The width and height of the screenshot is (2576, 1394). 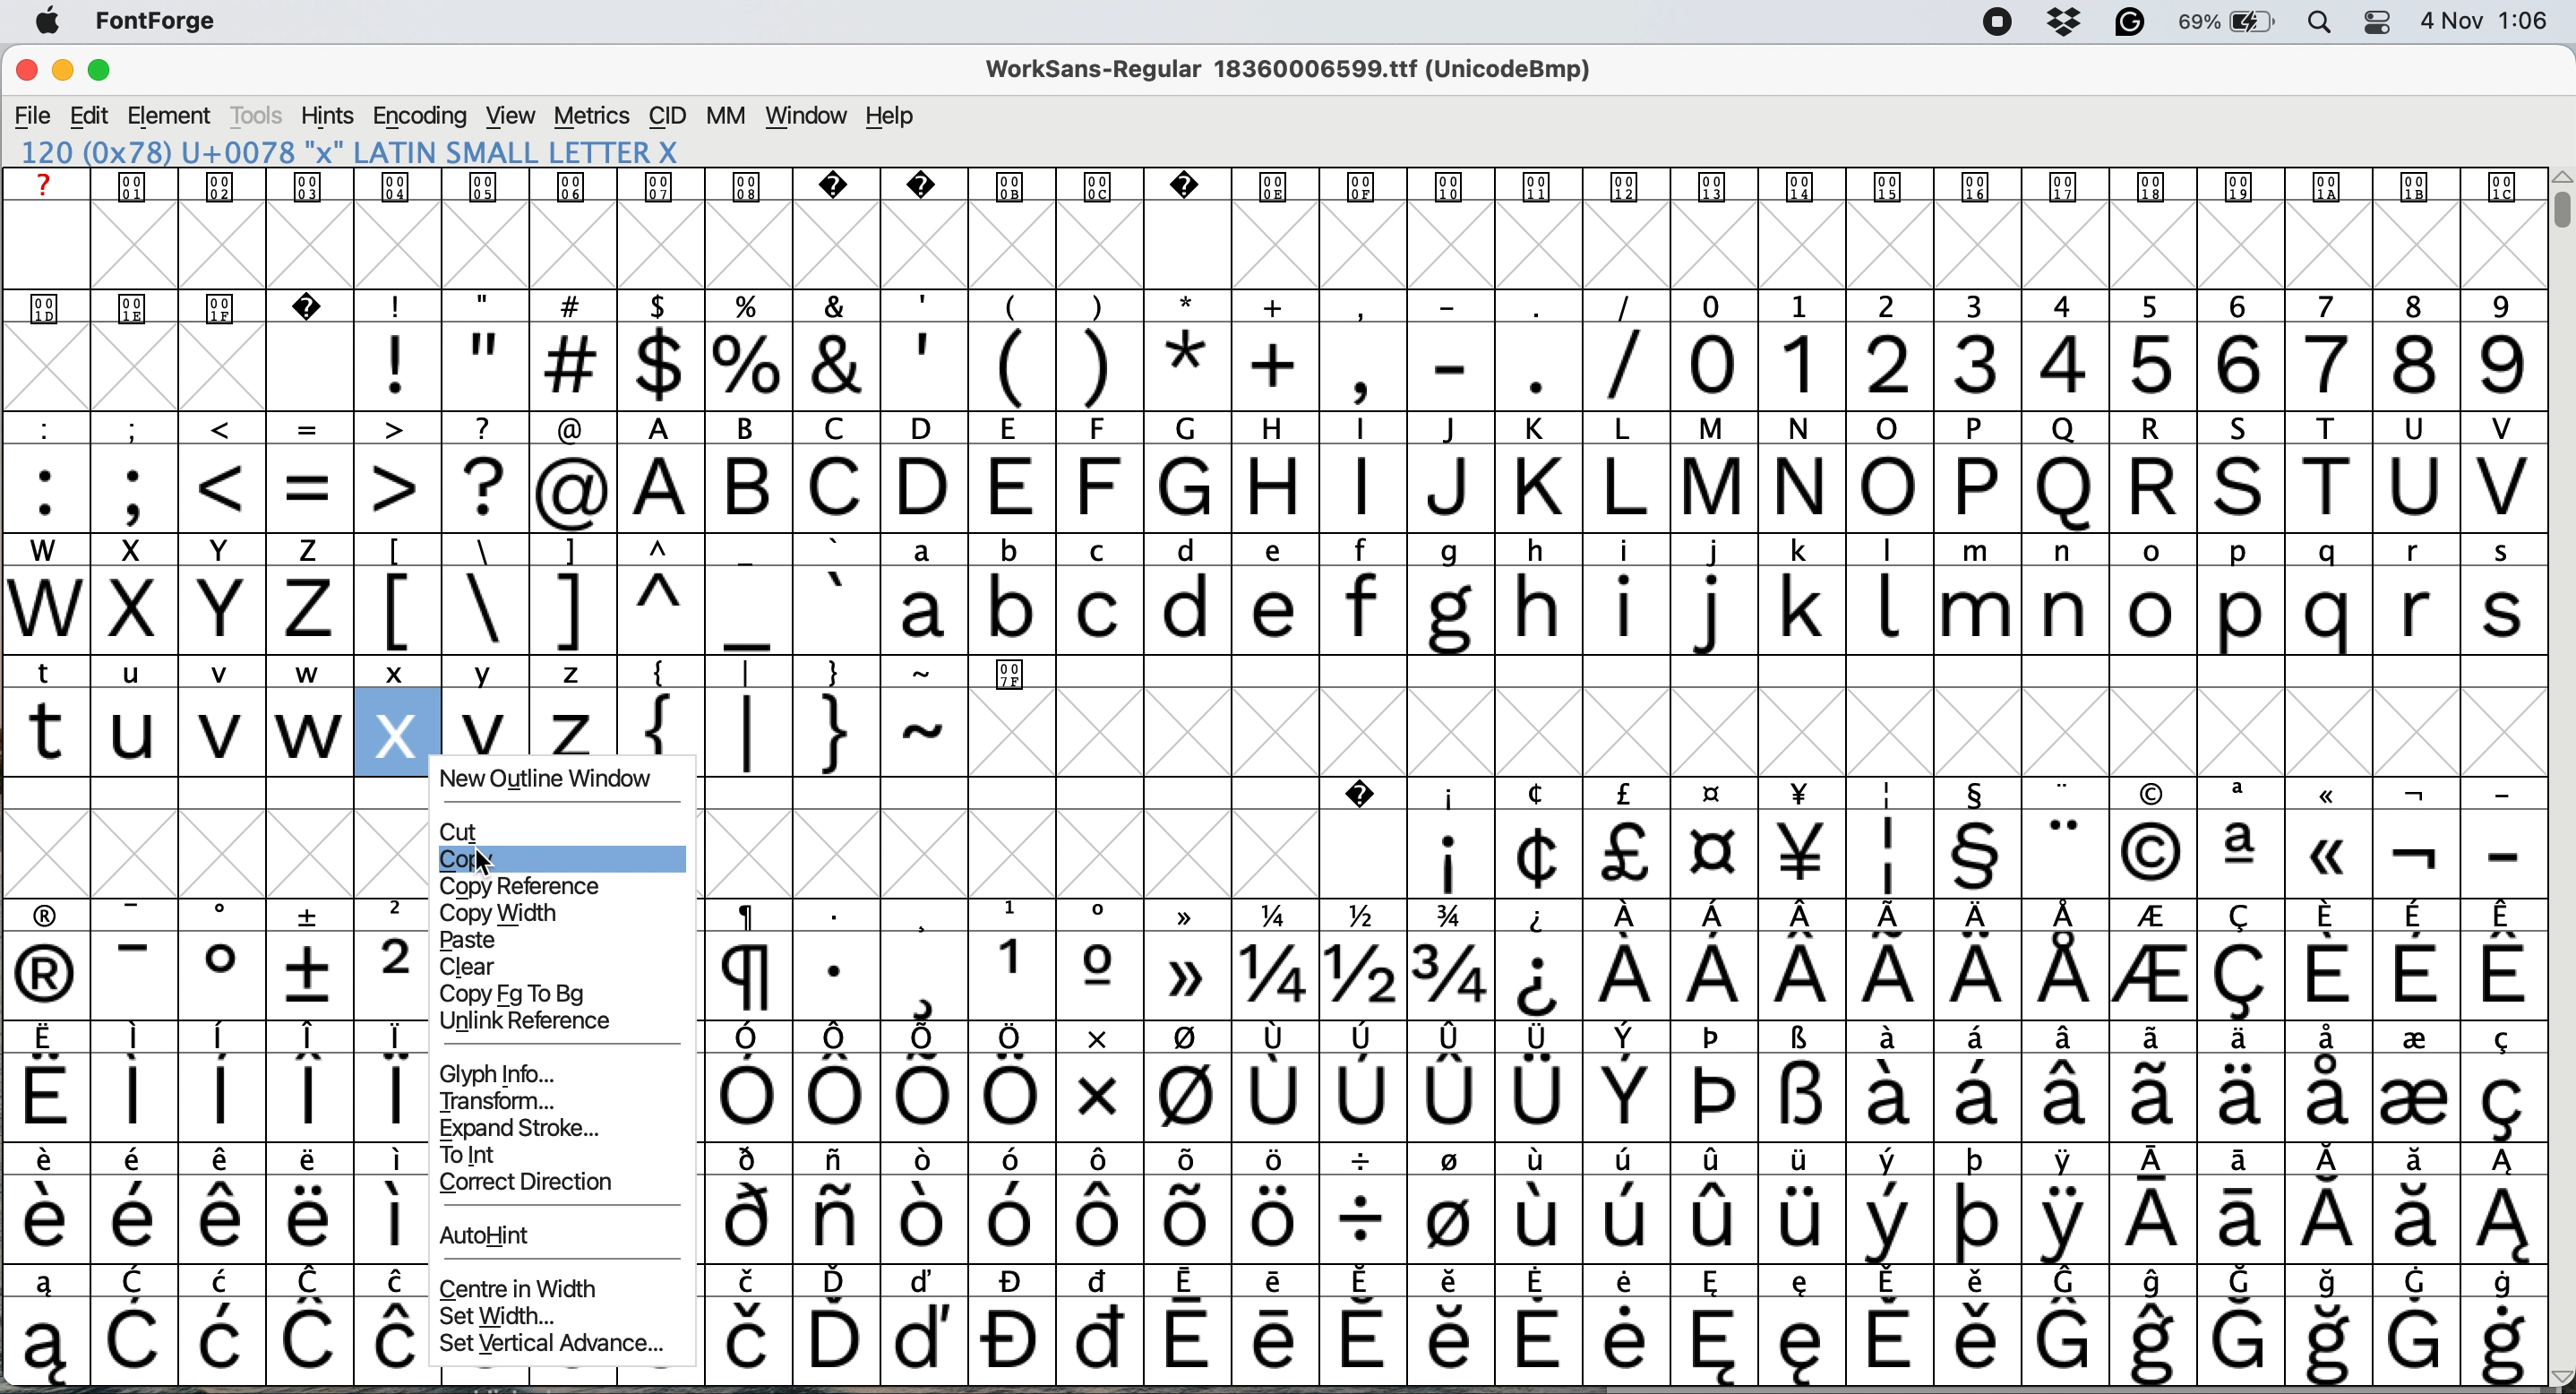 I want to click on spotlight search, so click(x=2320, y=24).